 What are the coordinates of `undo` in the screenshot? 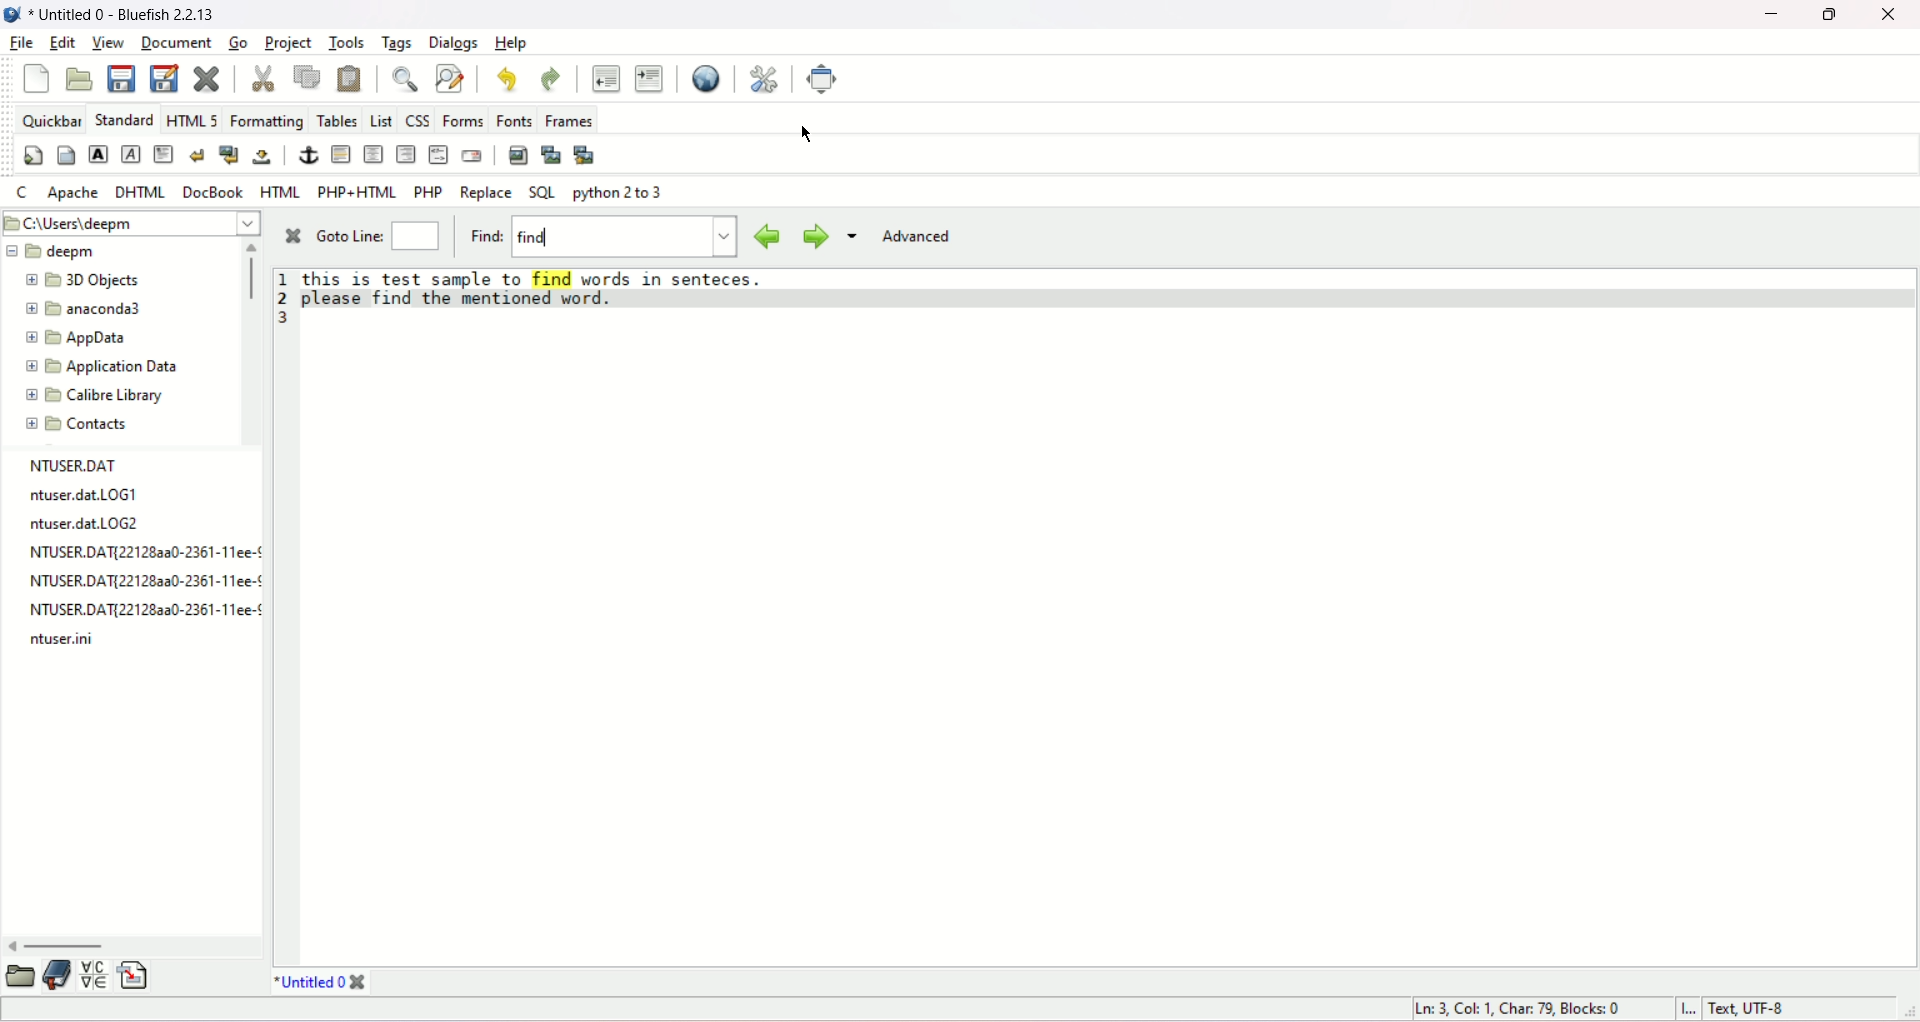 It's located at (509, 78).